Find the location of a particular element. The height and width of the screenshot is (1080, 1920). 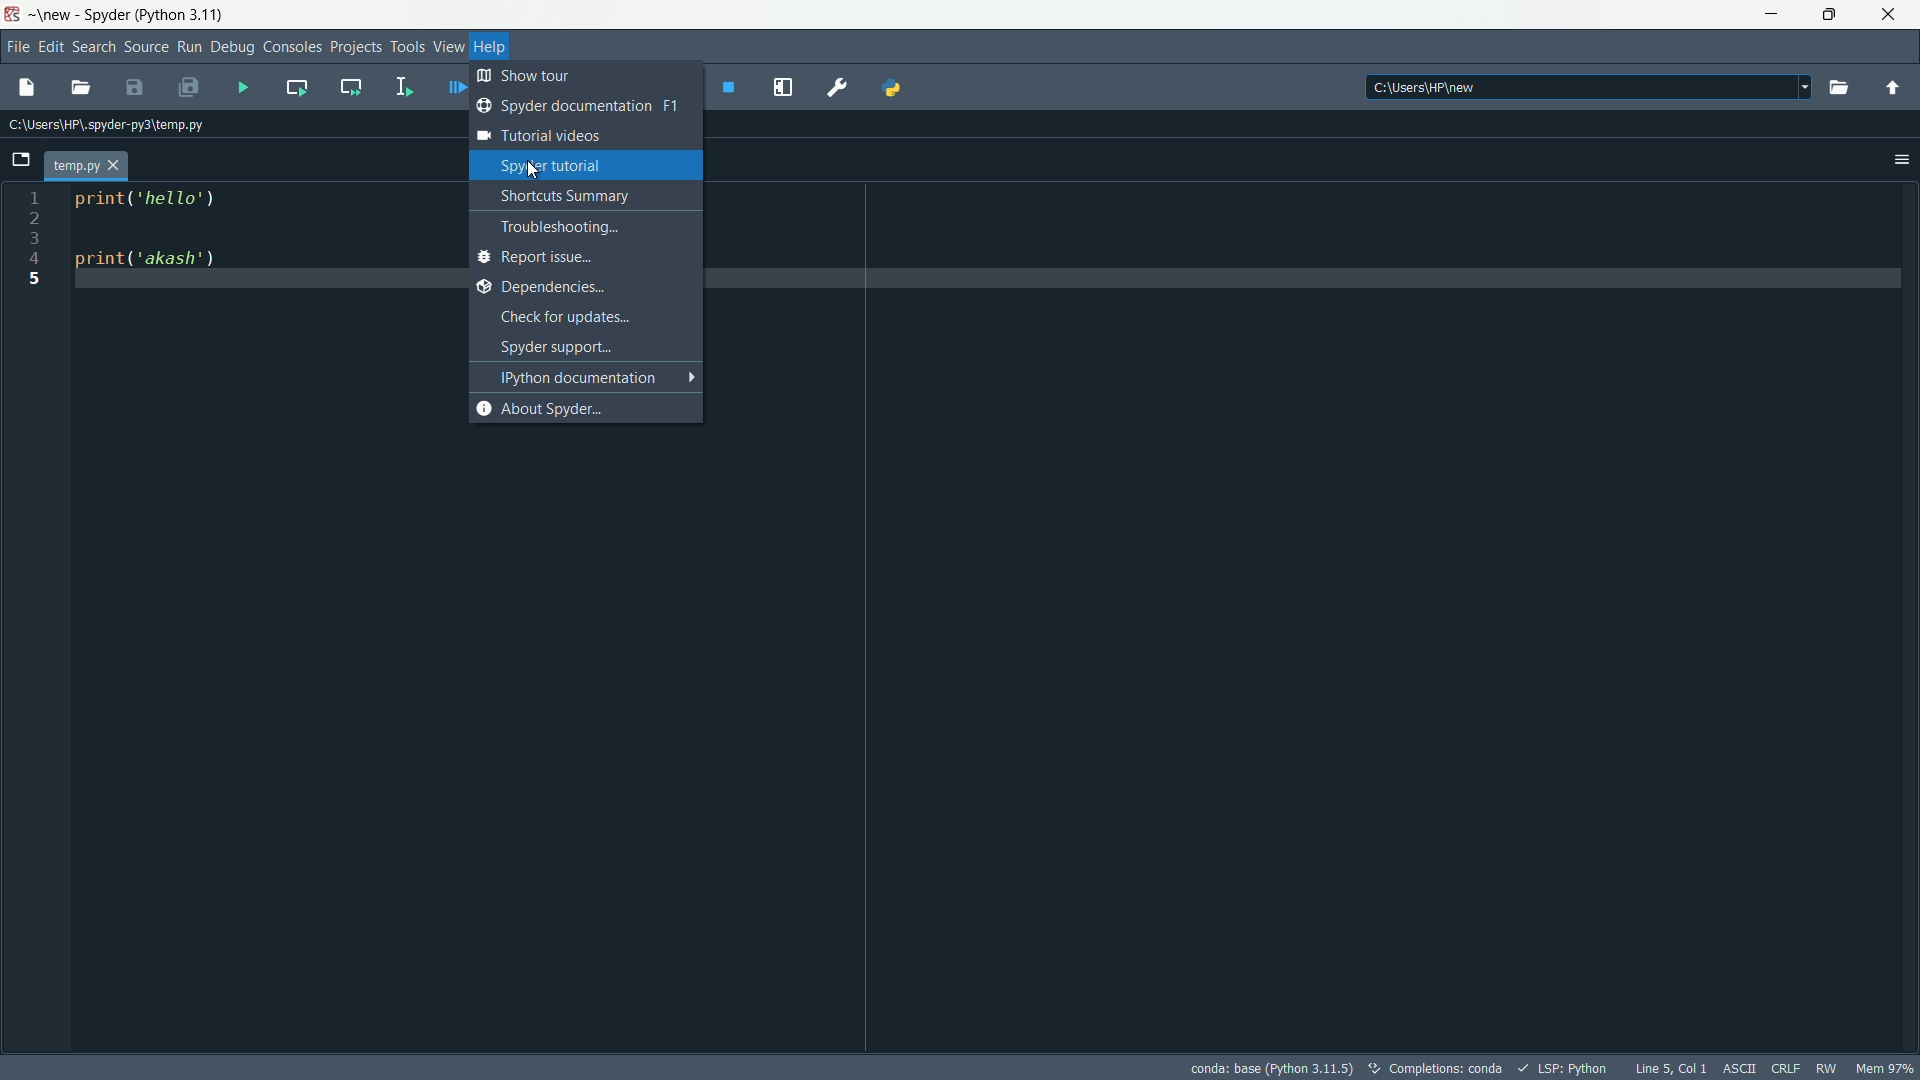

debug file is located at coordinates (449, 85).